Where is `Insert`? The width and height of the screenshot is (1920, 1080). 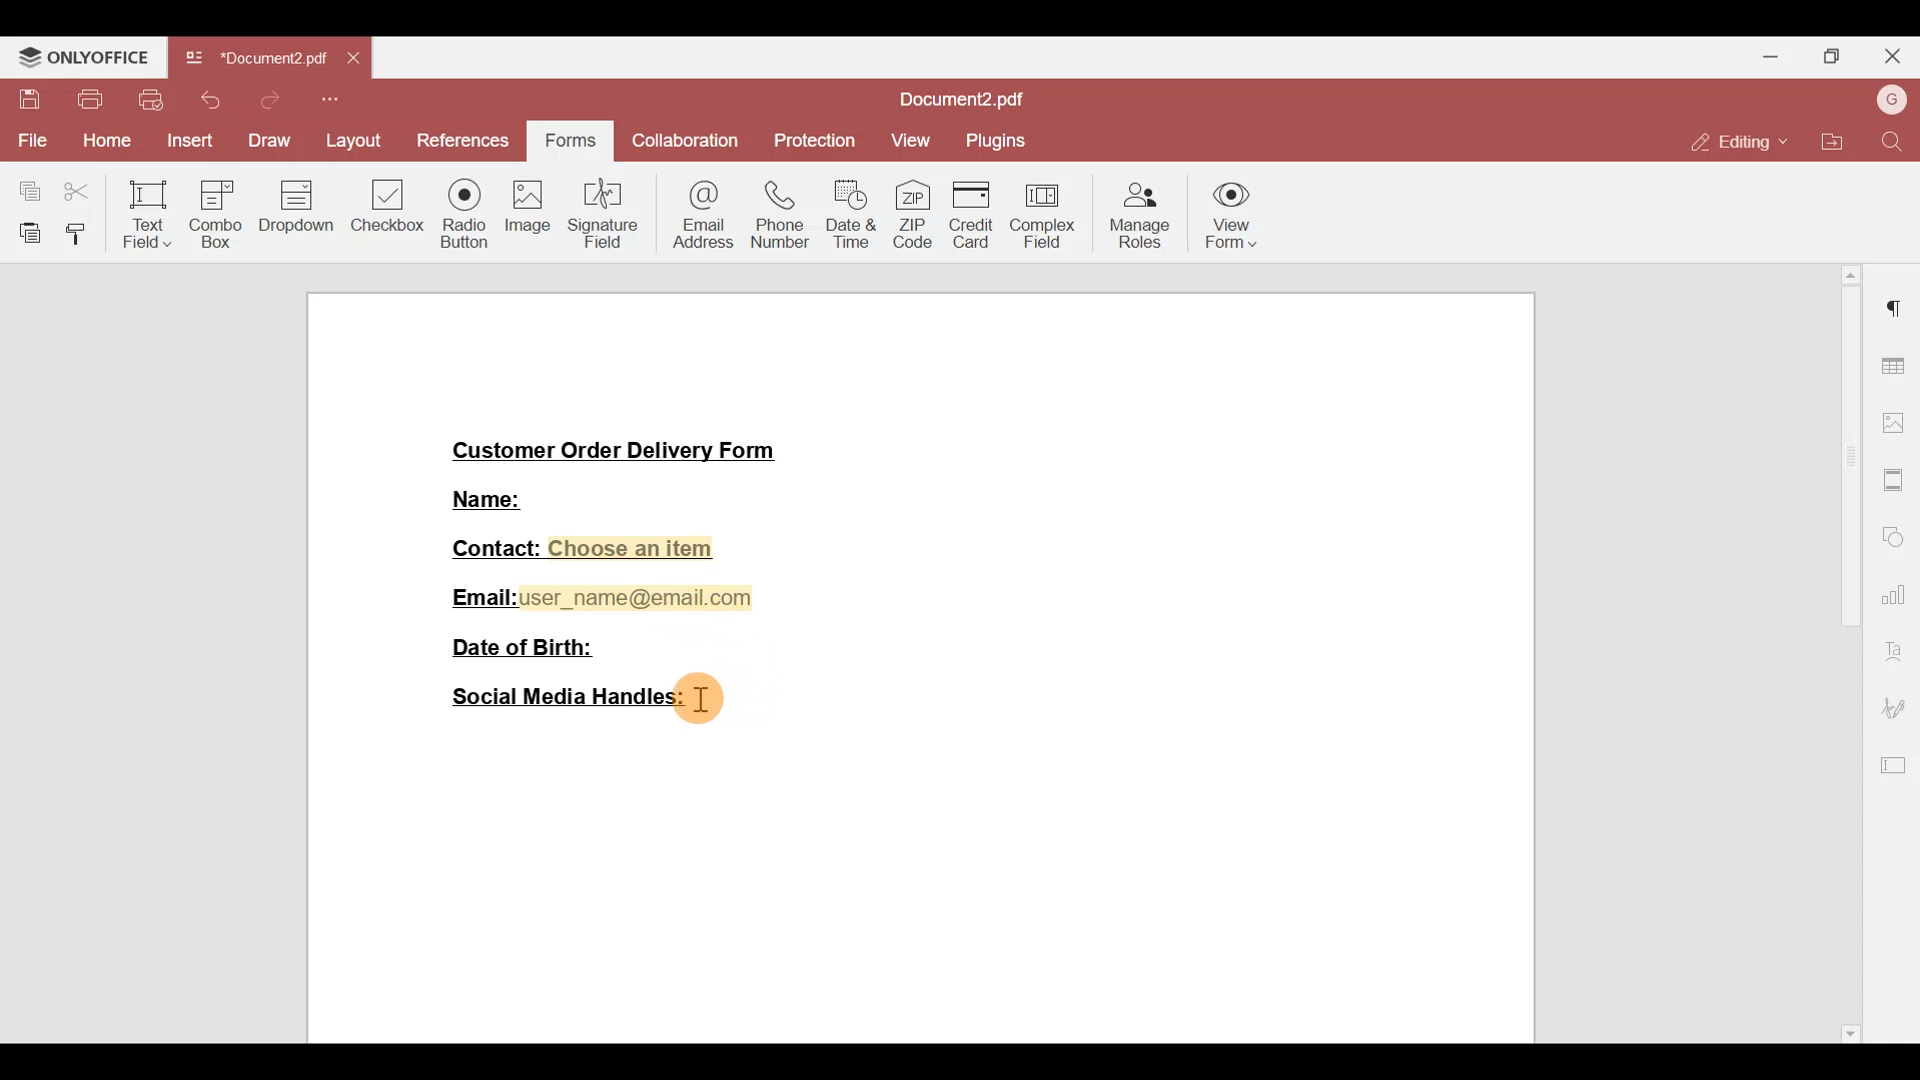
Insert is located at coordinates (187, 142).